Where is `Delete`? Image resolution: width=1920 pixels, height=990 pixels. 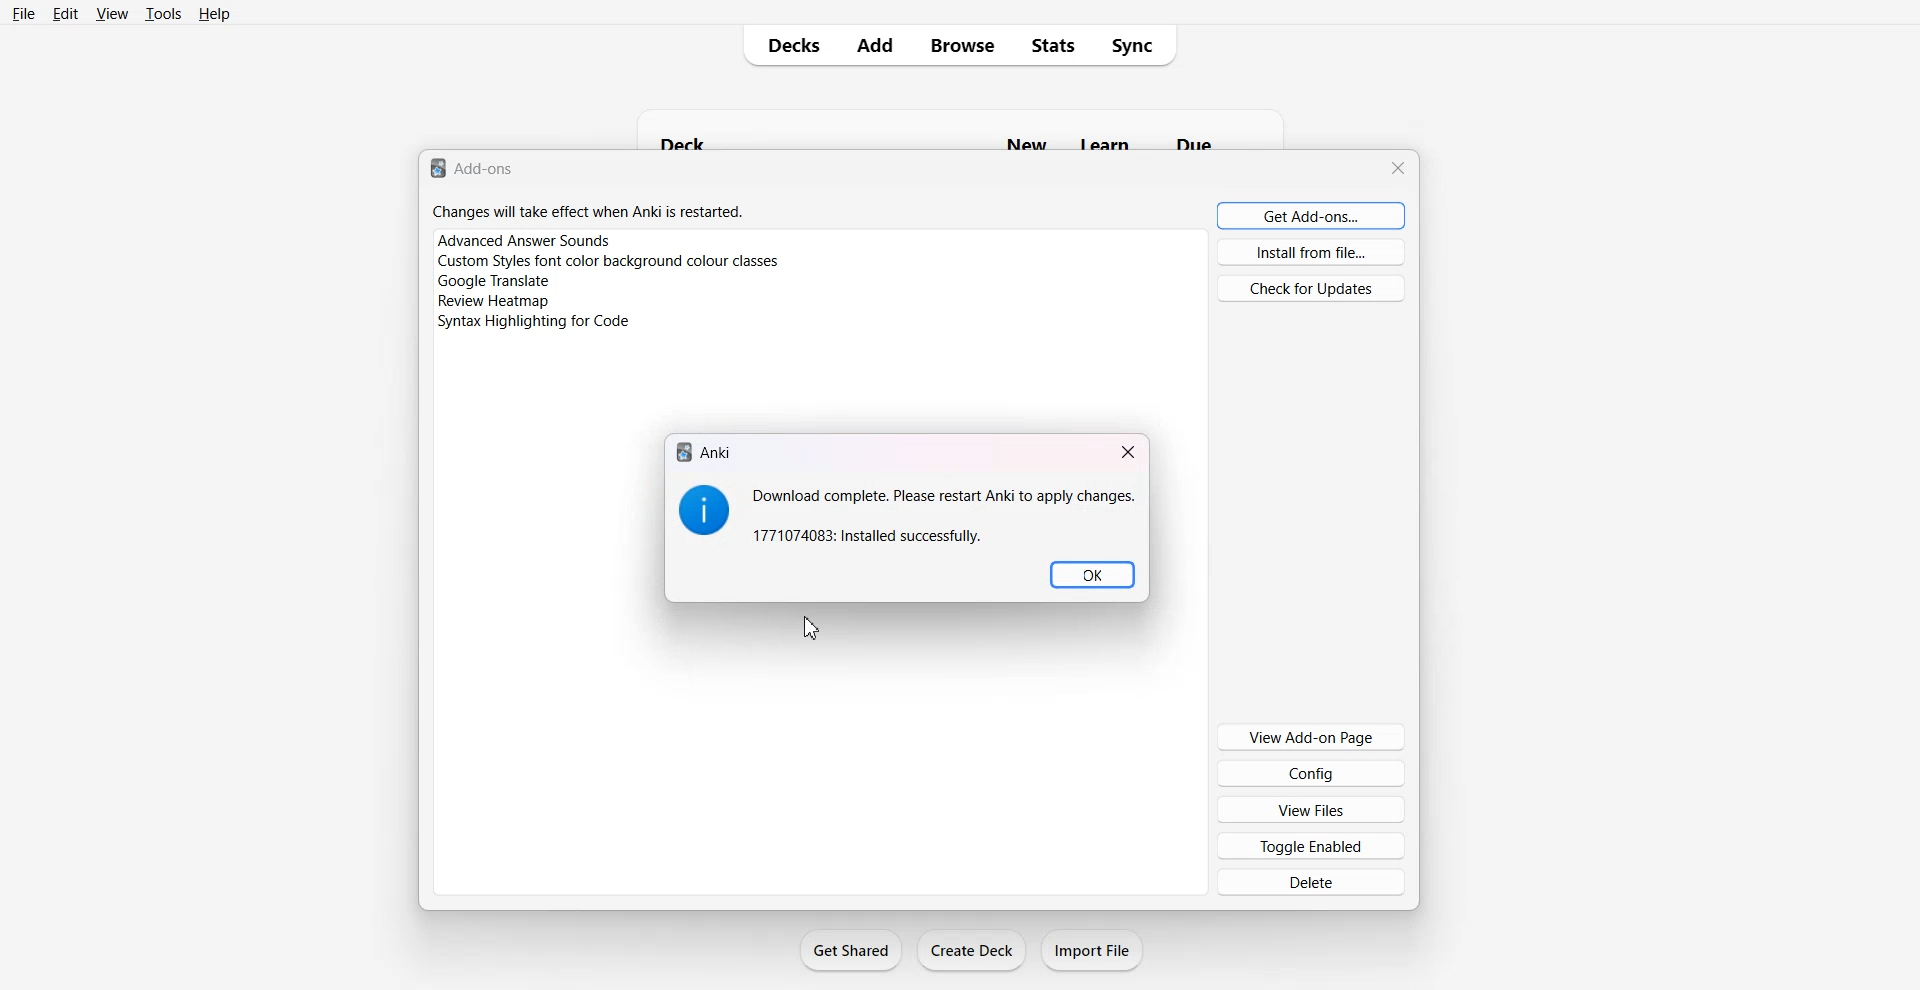
Delete is located at coordinates (1309, 883).